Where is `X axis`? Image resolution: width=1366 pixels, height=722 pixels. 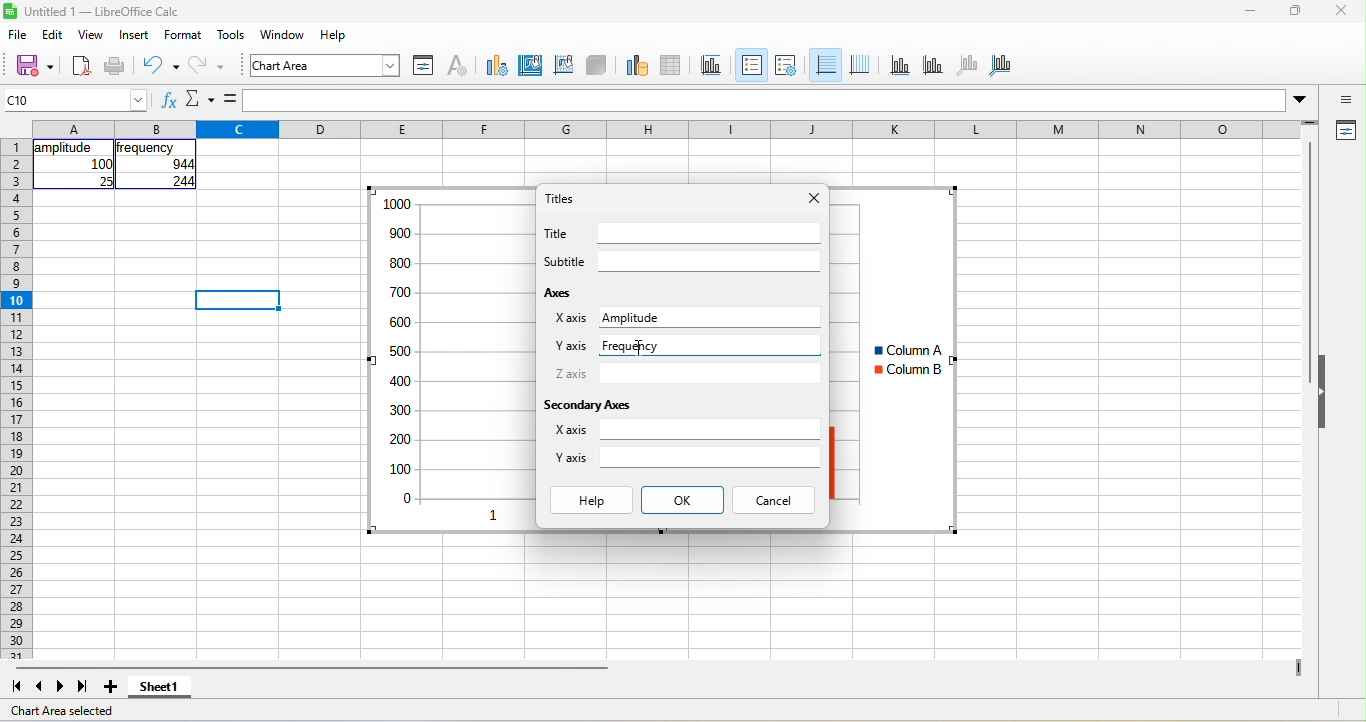
X axis is located at coordinates (570, 429).